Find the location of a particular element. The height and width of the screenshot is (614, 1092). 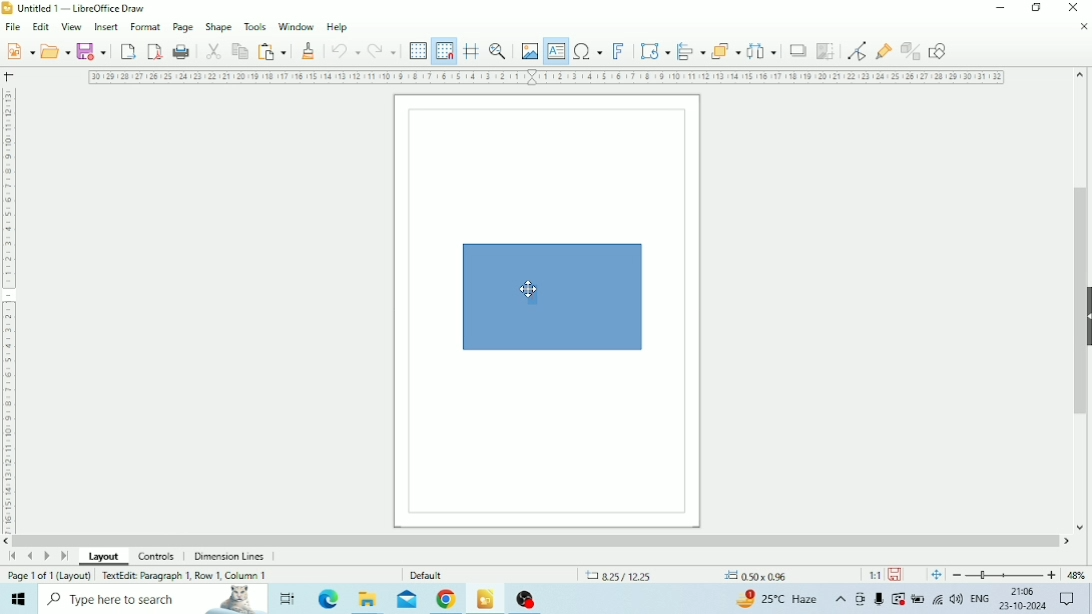

Notifications is located at coordinates (1068, 600).